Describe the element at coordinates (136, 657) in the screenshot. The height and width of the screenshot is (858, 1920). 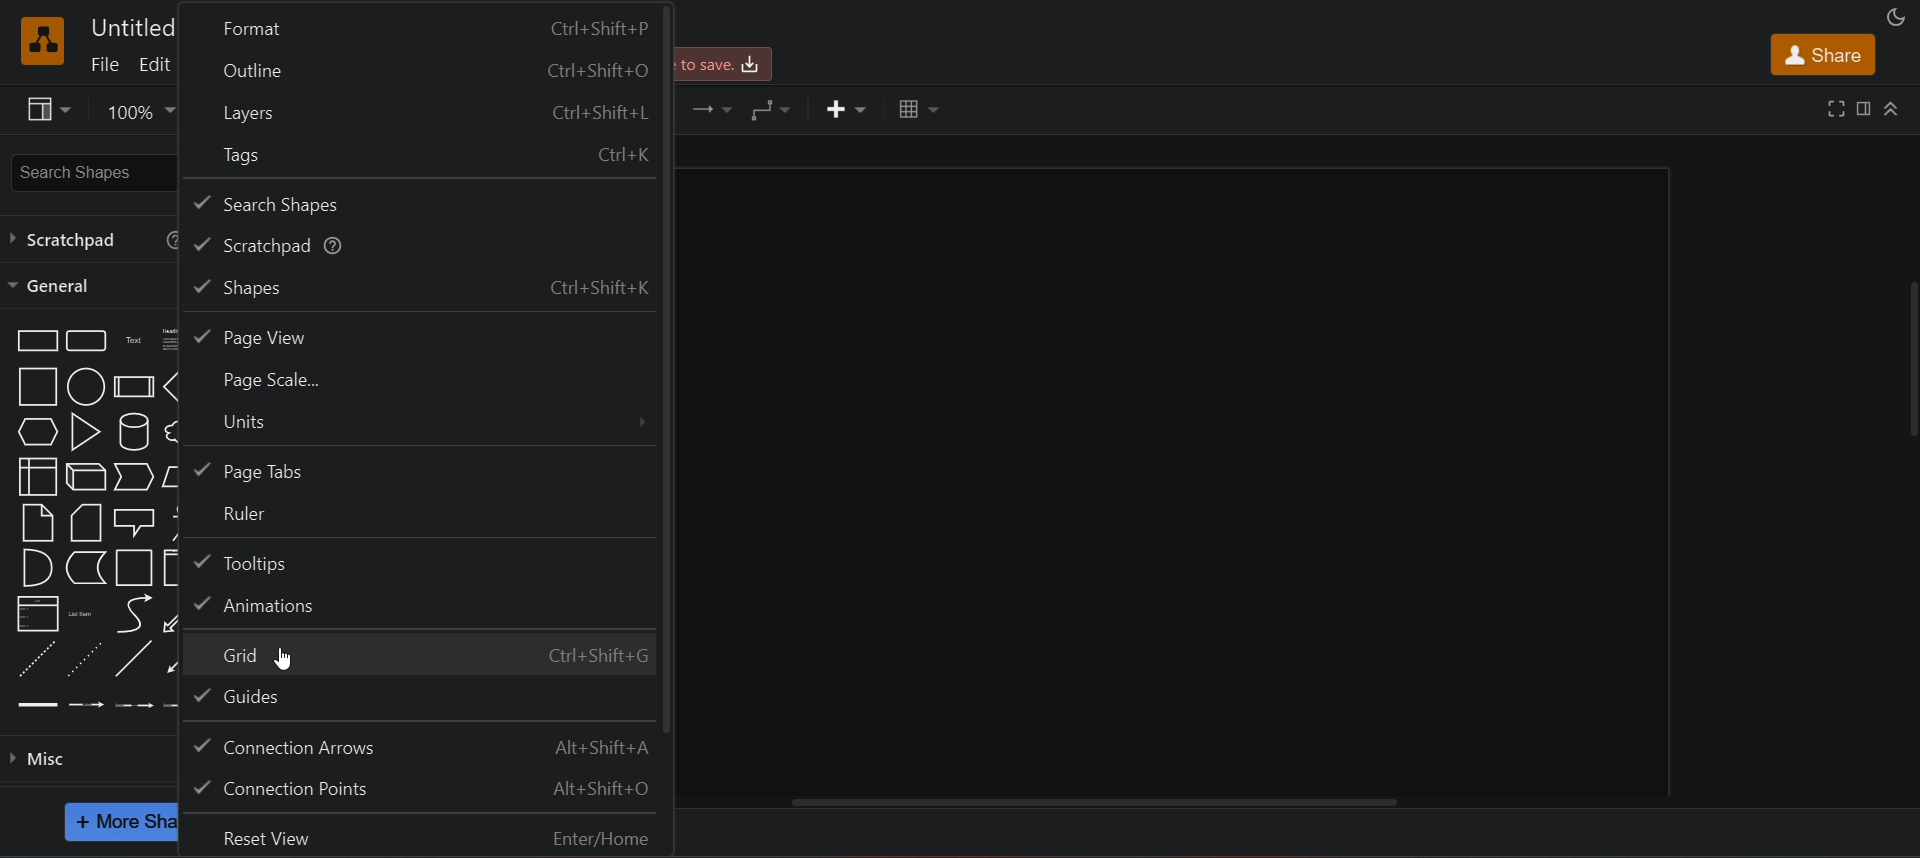
I see `line` at that location.